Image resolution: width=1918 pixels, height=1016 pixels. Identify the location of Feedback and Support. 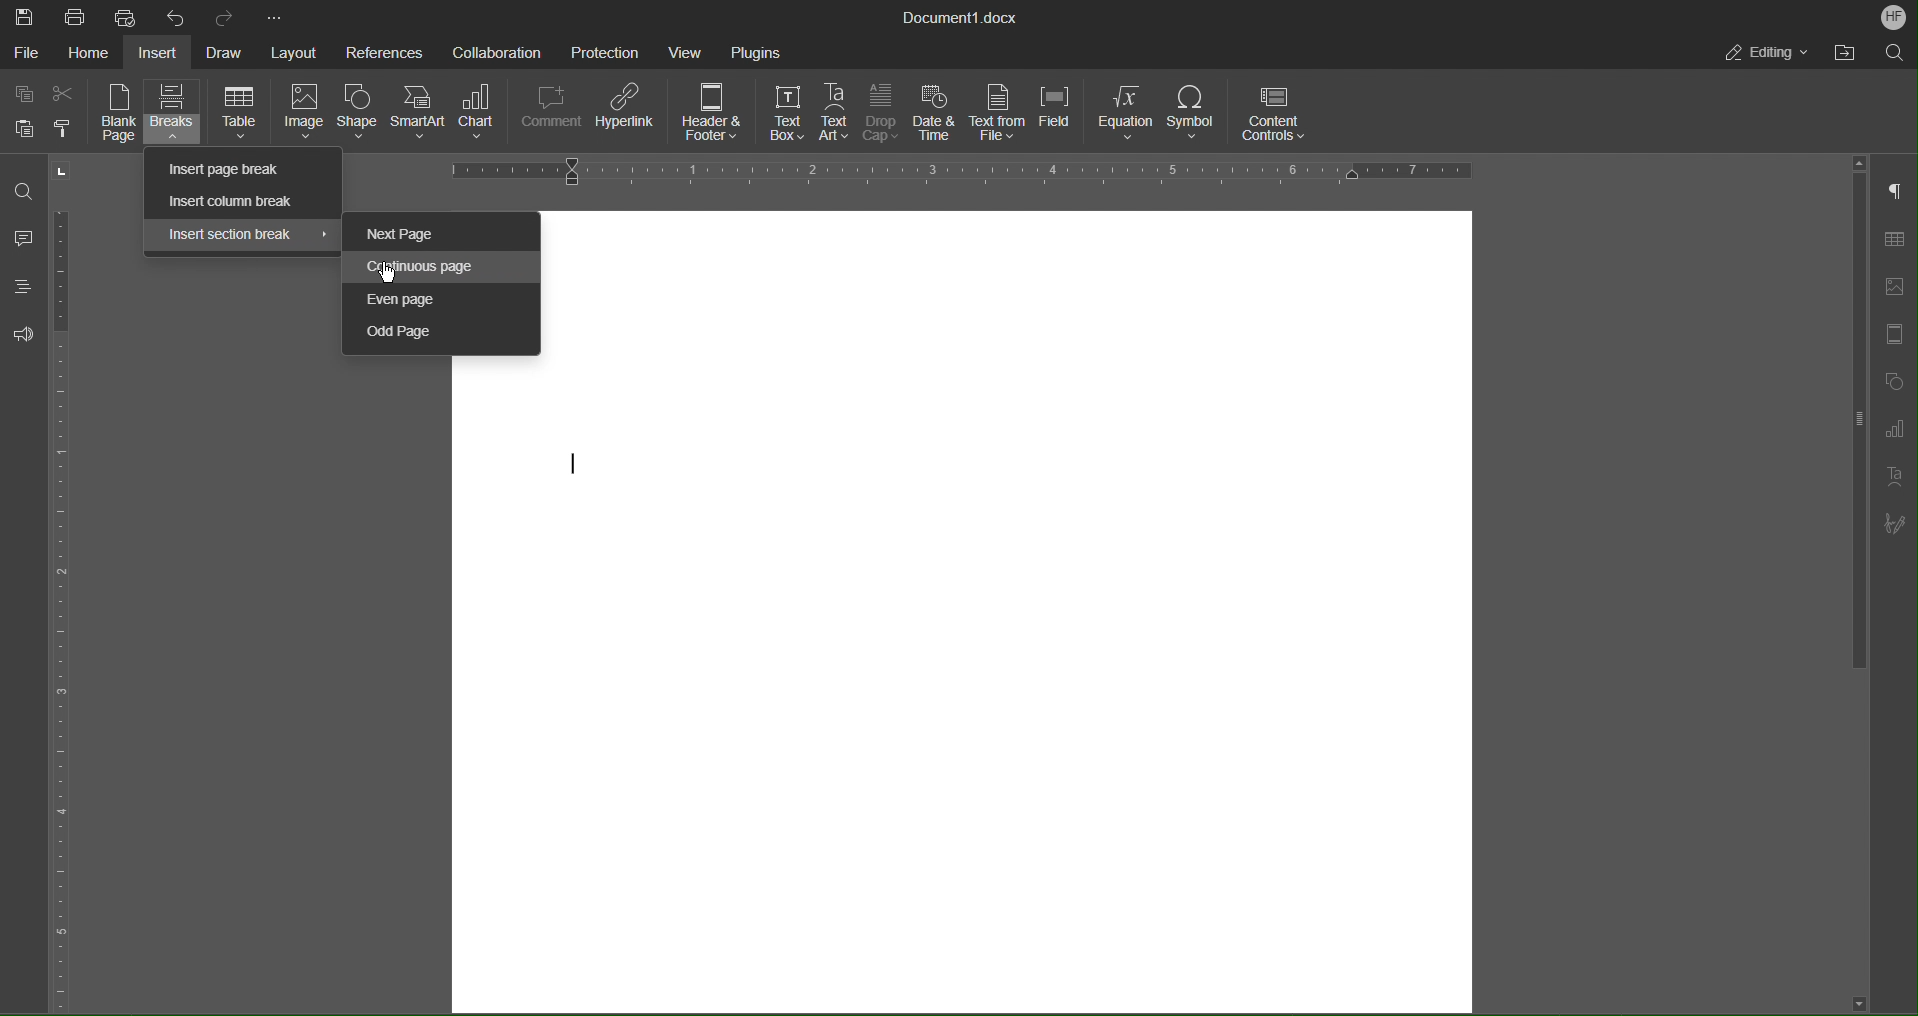
(20, 332).